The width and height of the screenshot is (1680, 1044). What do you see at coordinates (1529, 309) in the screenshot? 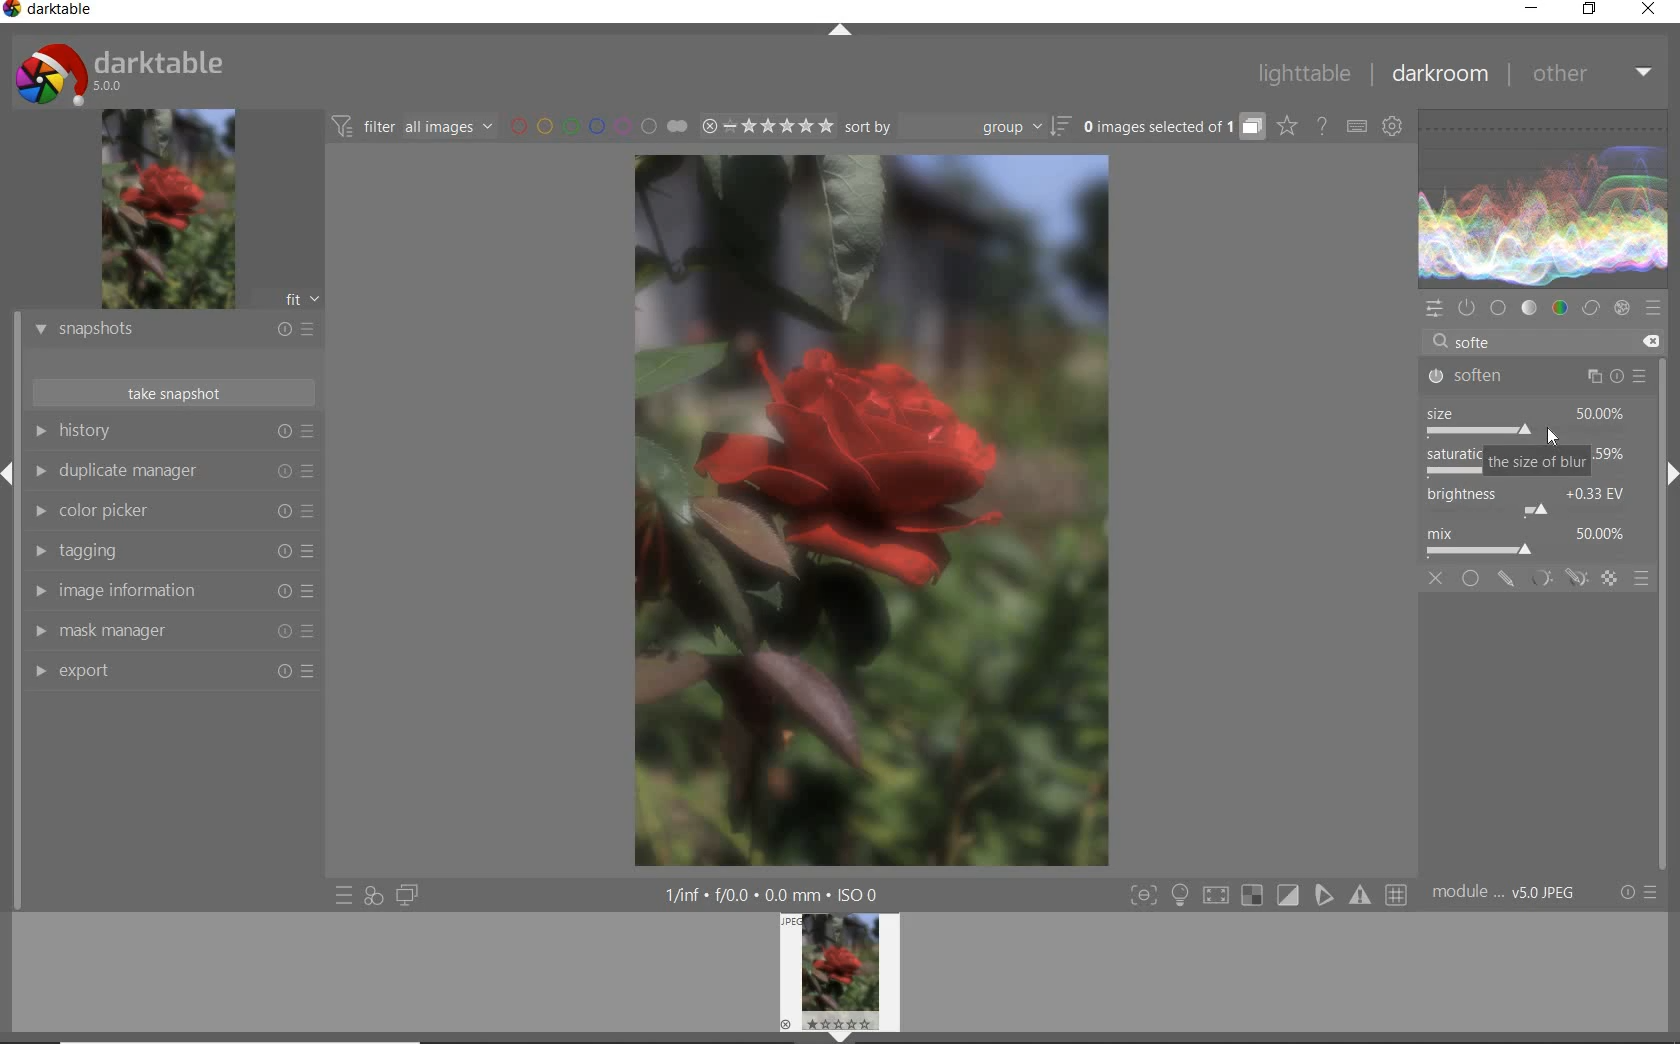
I see `tone` at bounding box center [1529, 309].